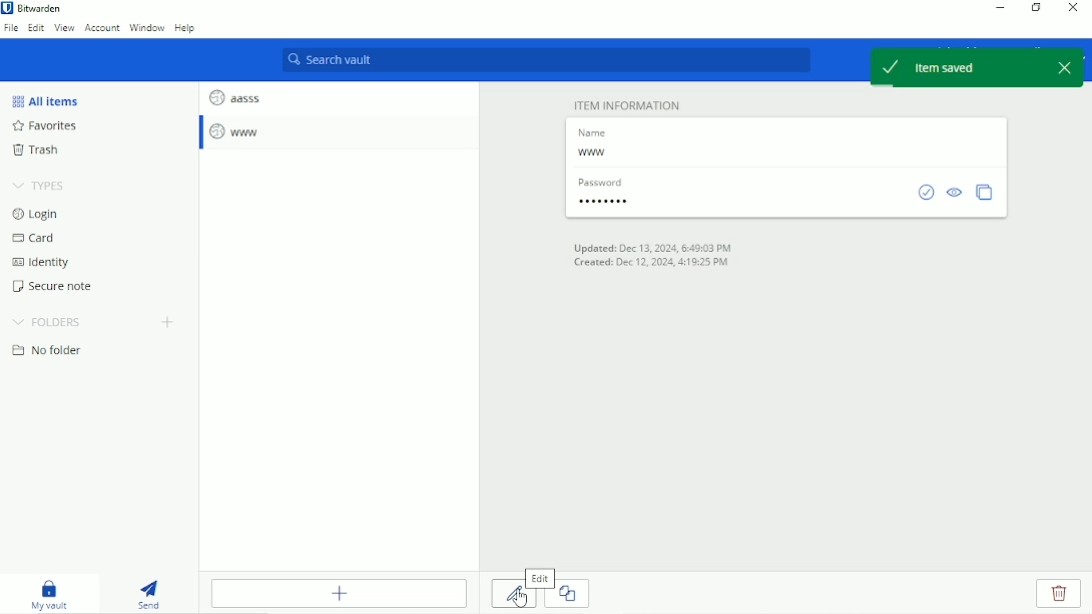 The height and width of the screenshot is (614, 1092). What do you see at coordinates (573, 592) in the screenshot?
I see `Cloe` at bounding box center [573, 592].